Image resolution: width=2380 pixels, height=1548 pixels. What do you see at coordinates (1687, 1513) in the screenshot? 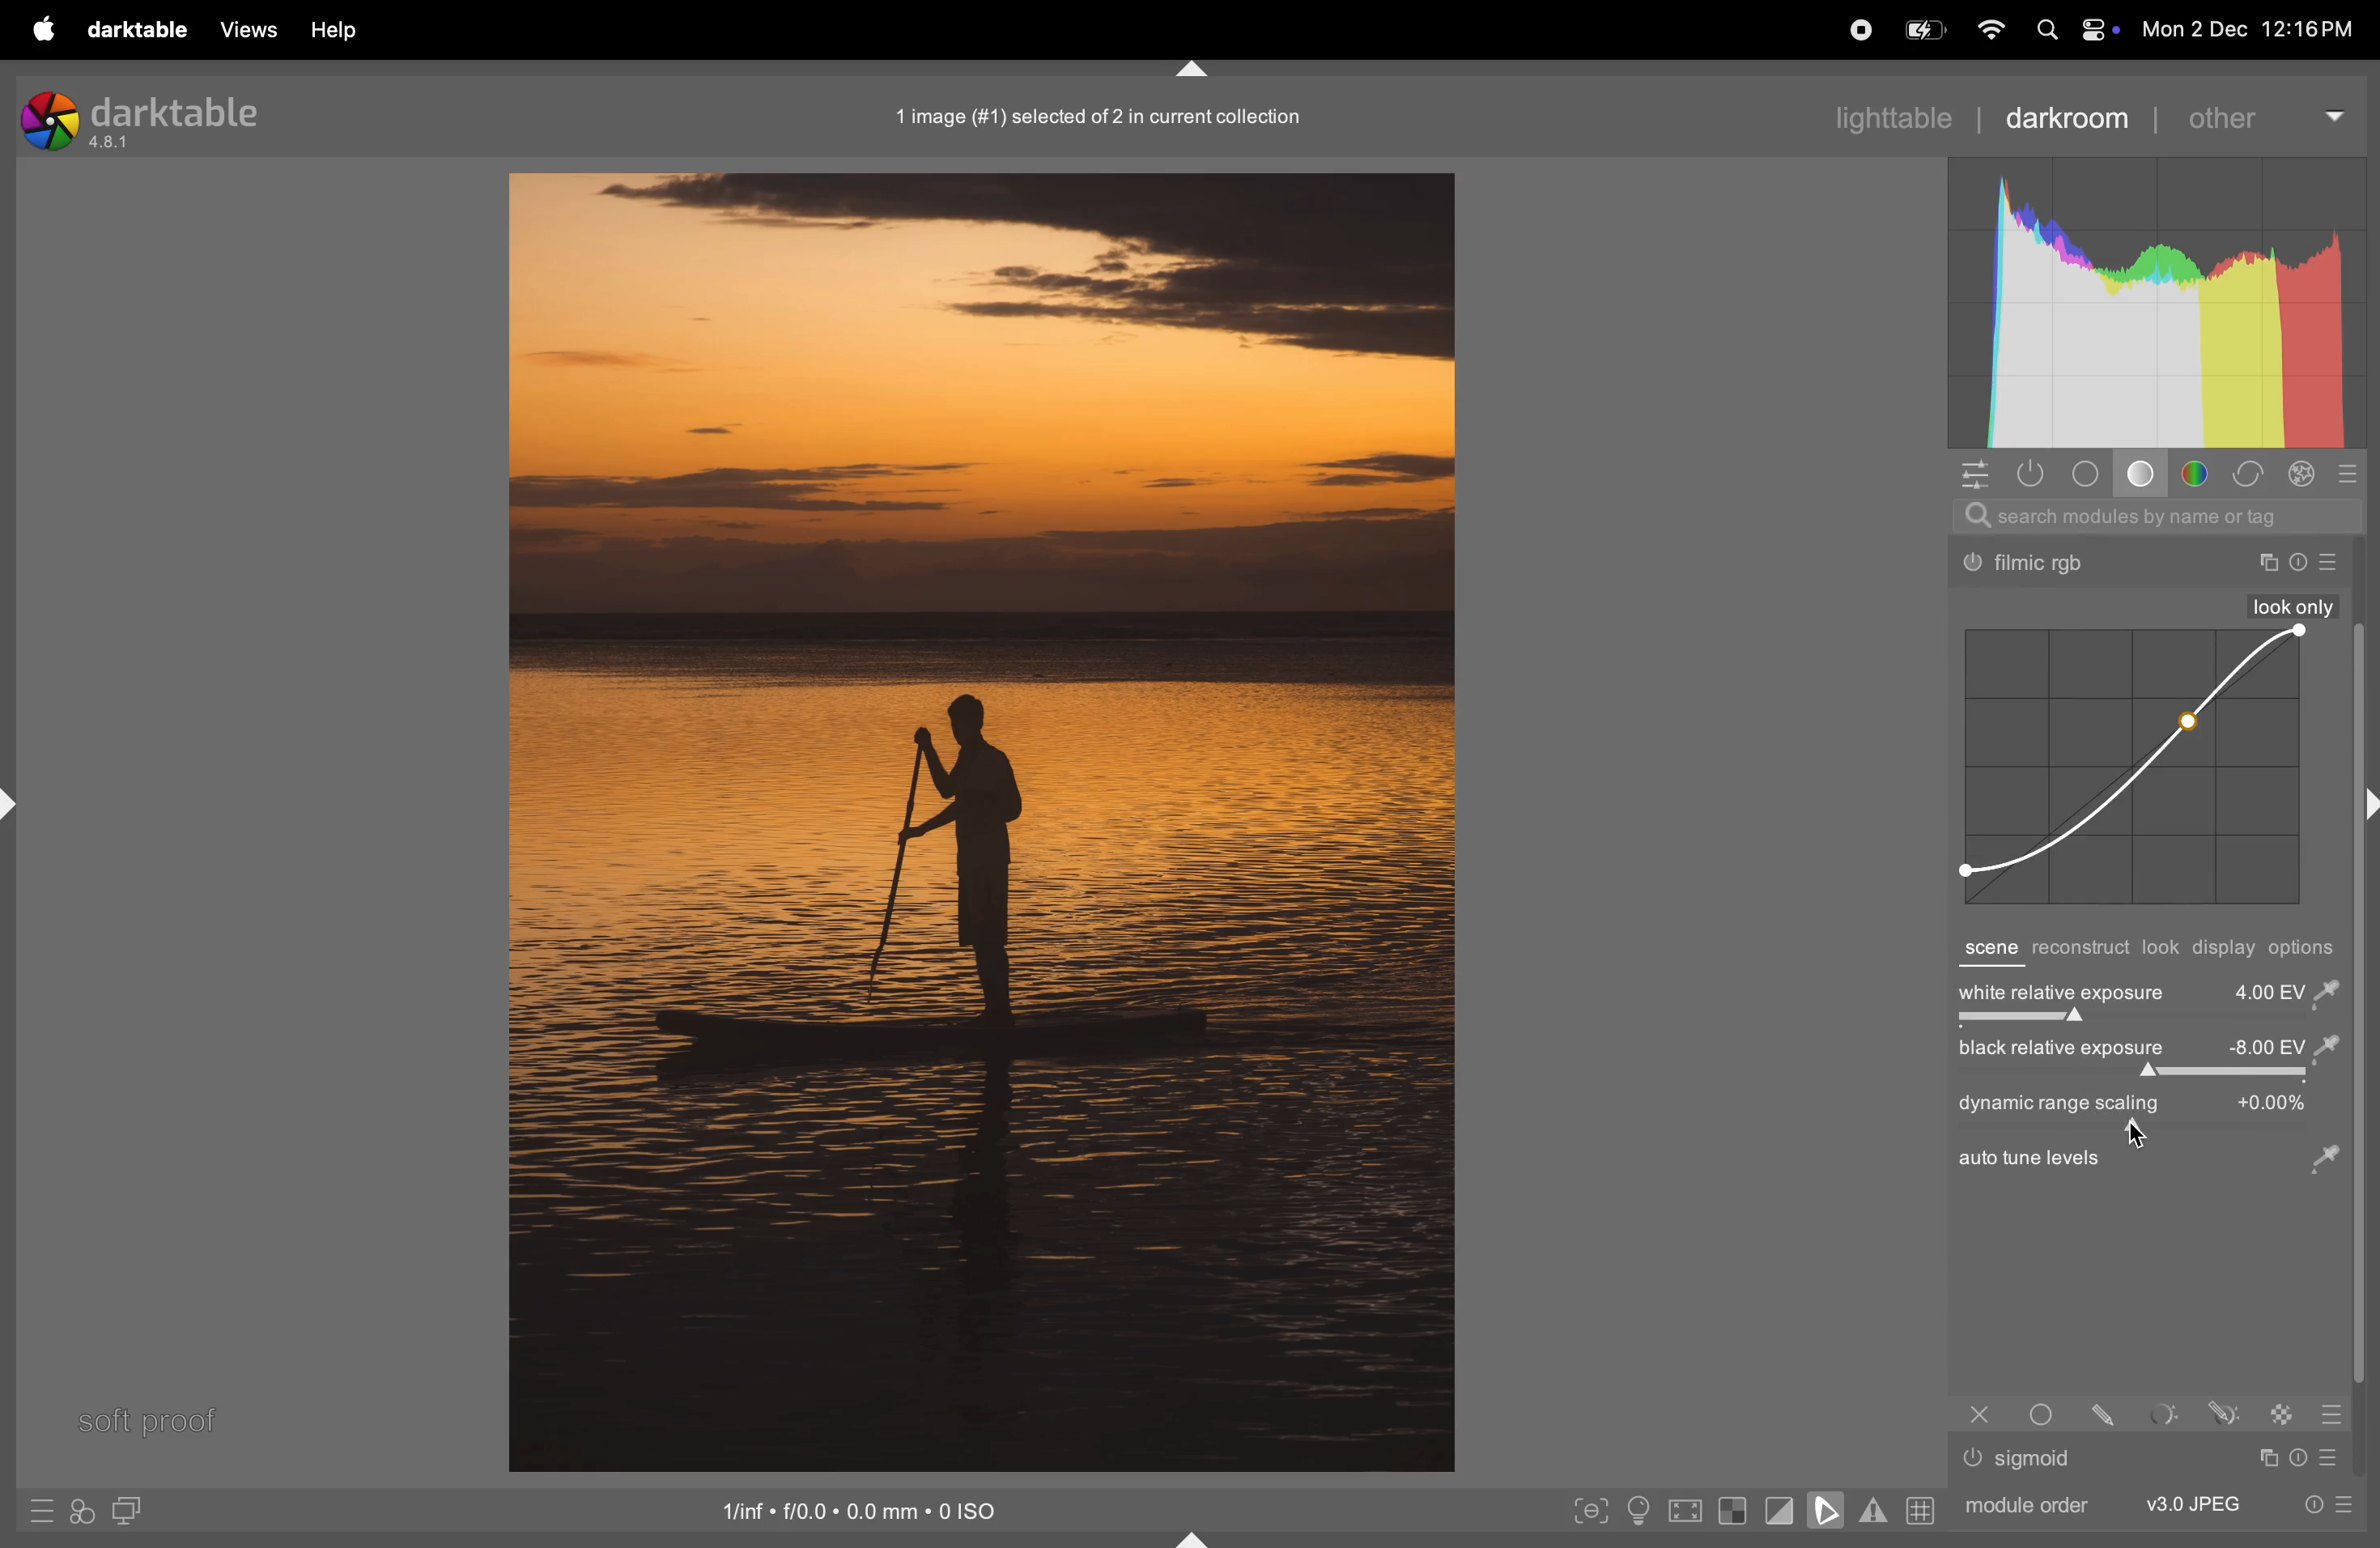
I see `toggle high quality processing` at bounding box center [1687, 1513].